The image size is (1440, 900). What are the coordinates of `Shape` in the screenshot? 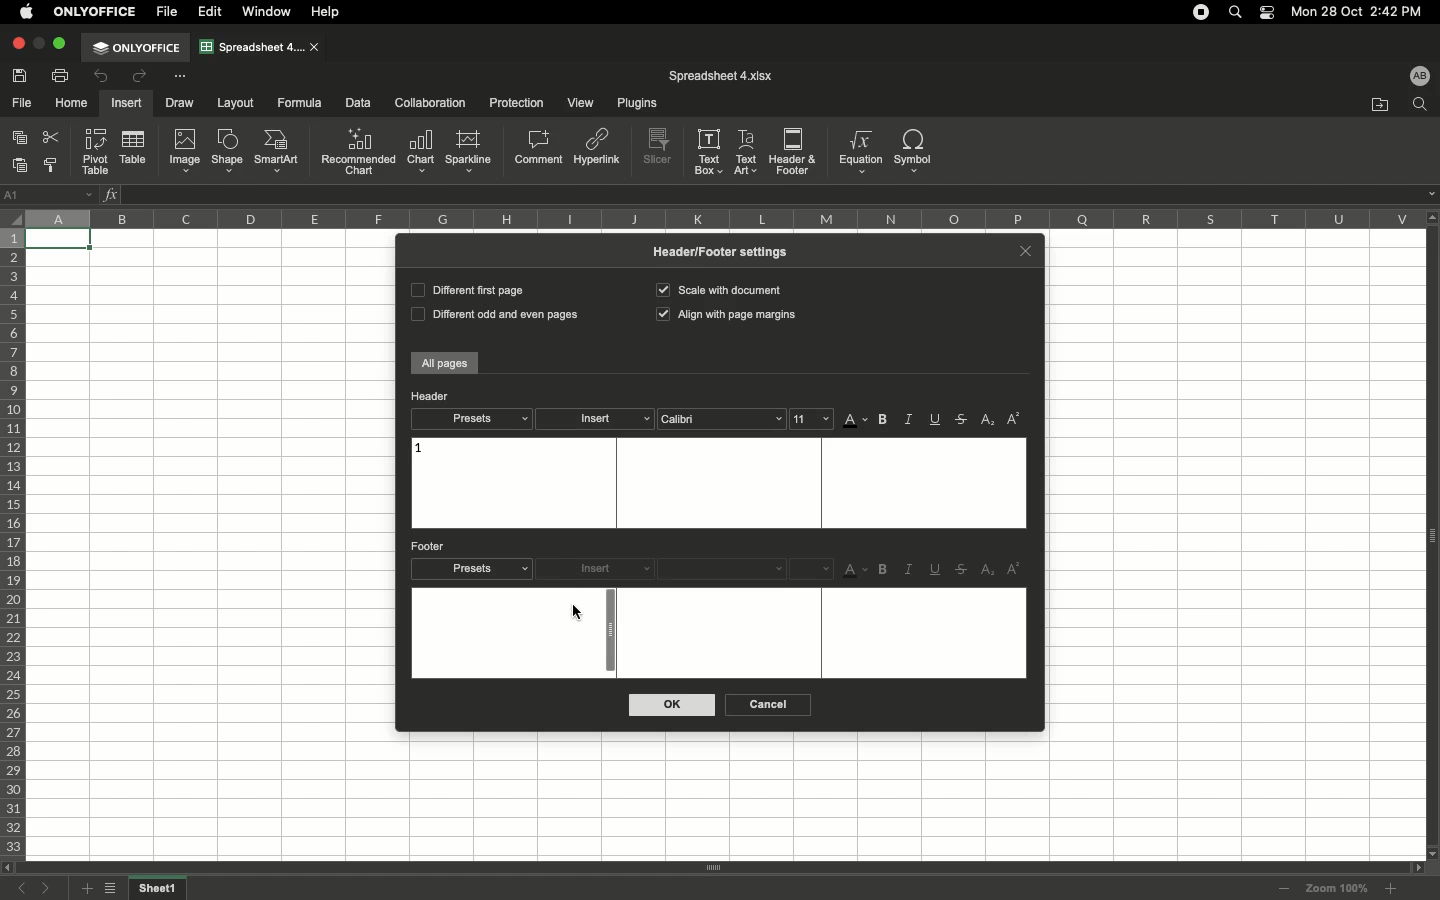 It's located at (227, 152).